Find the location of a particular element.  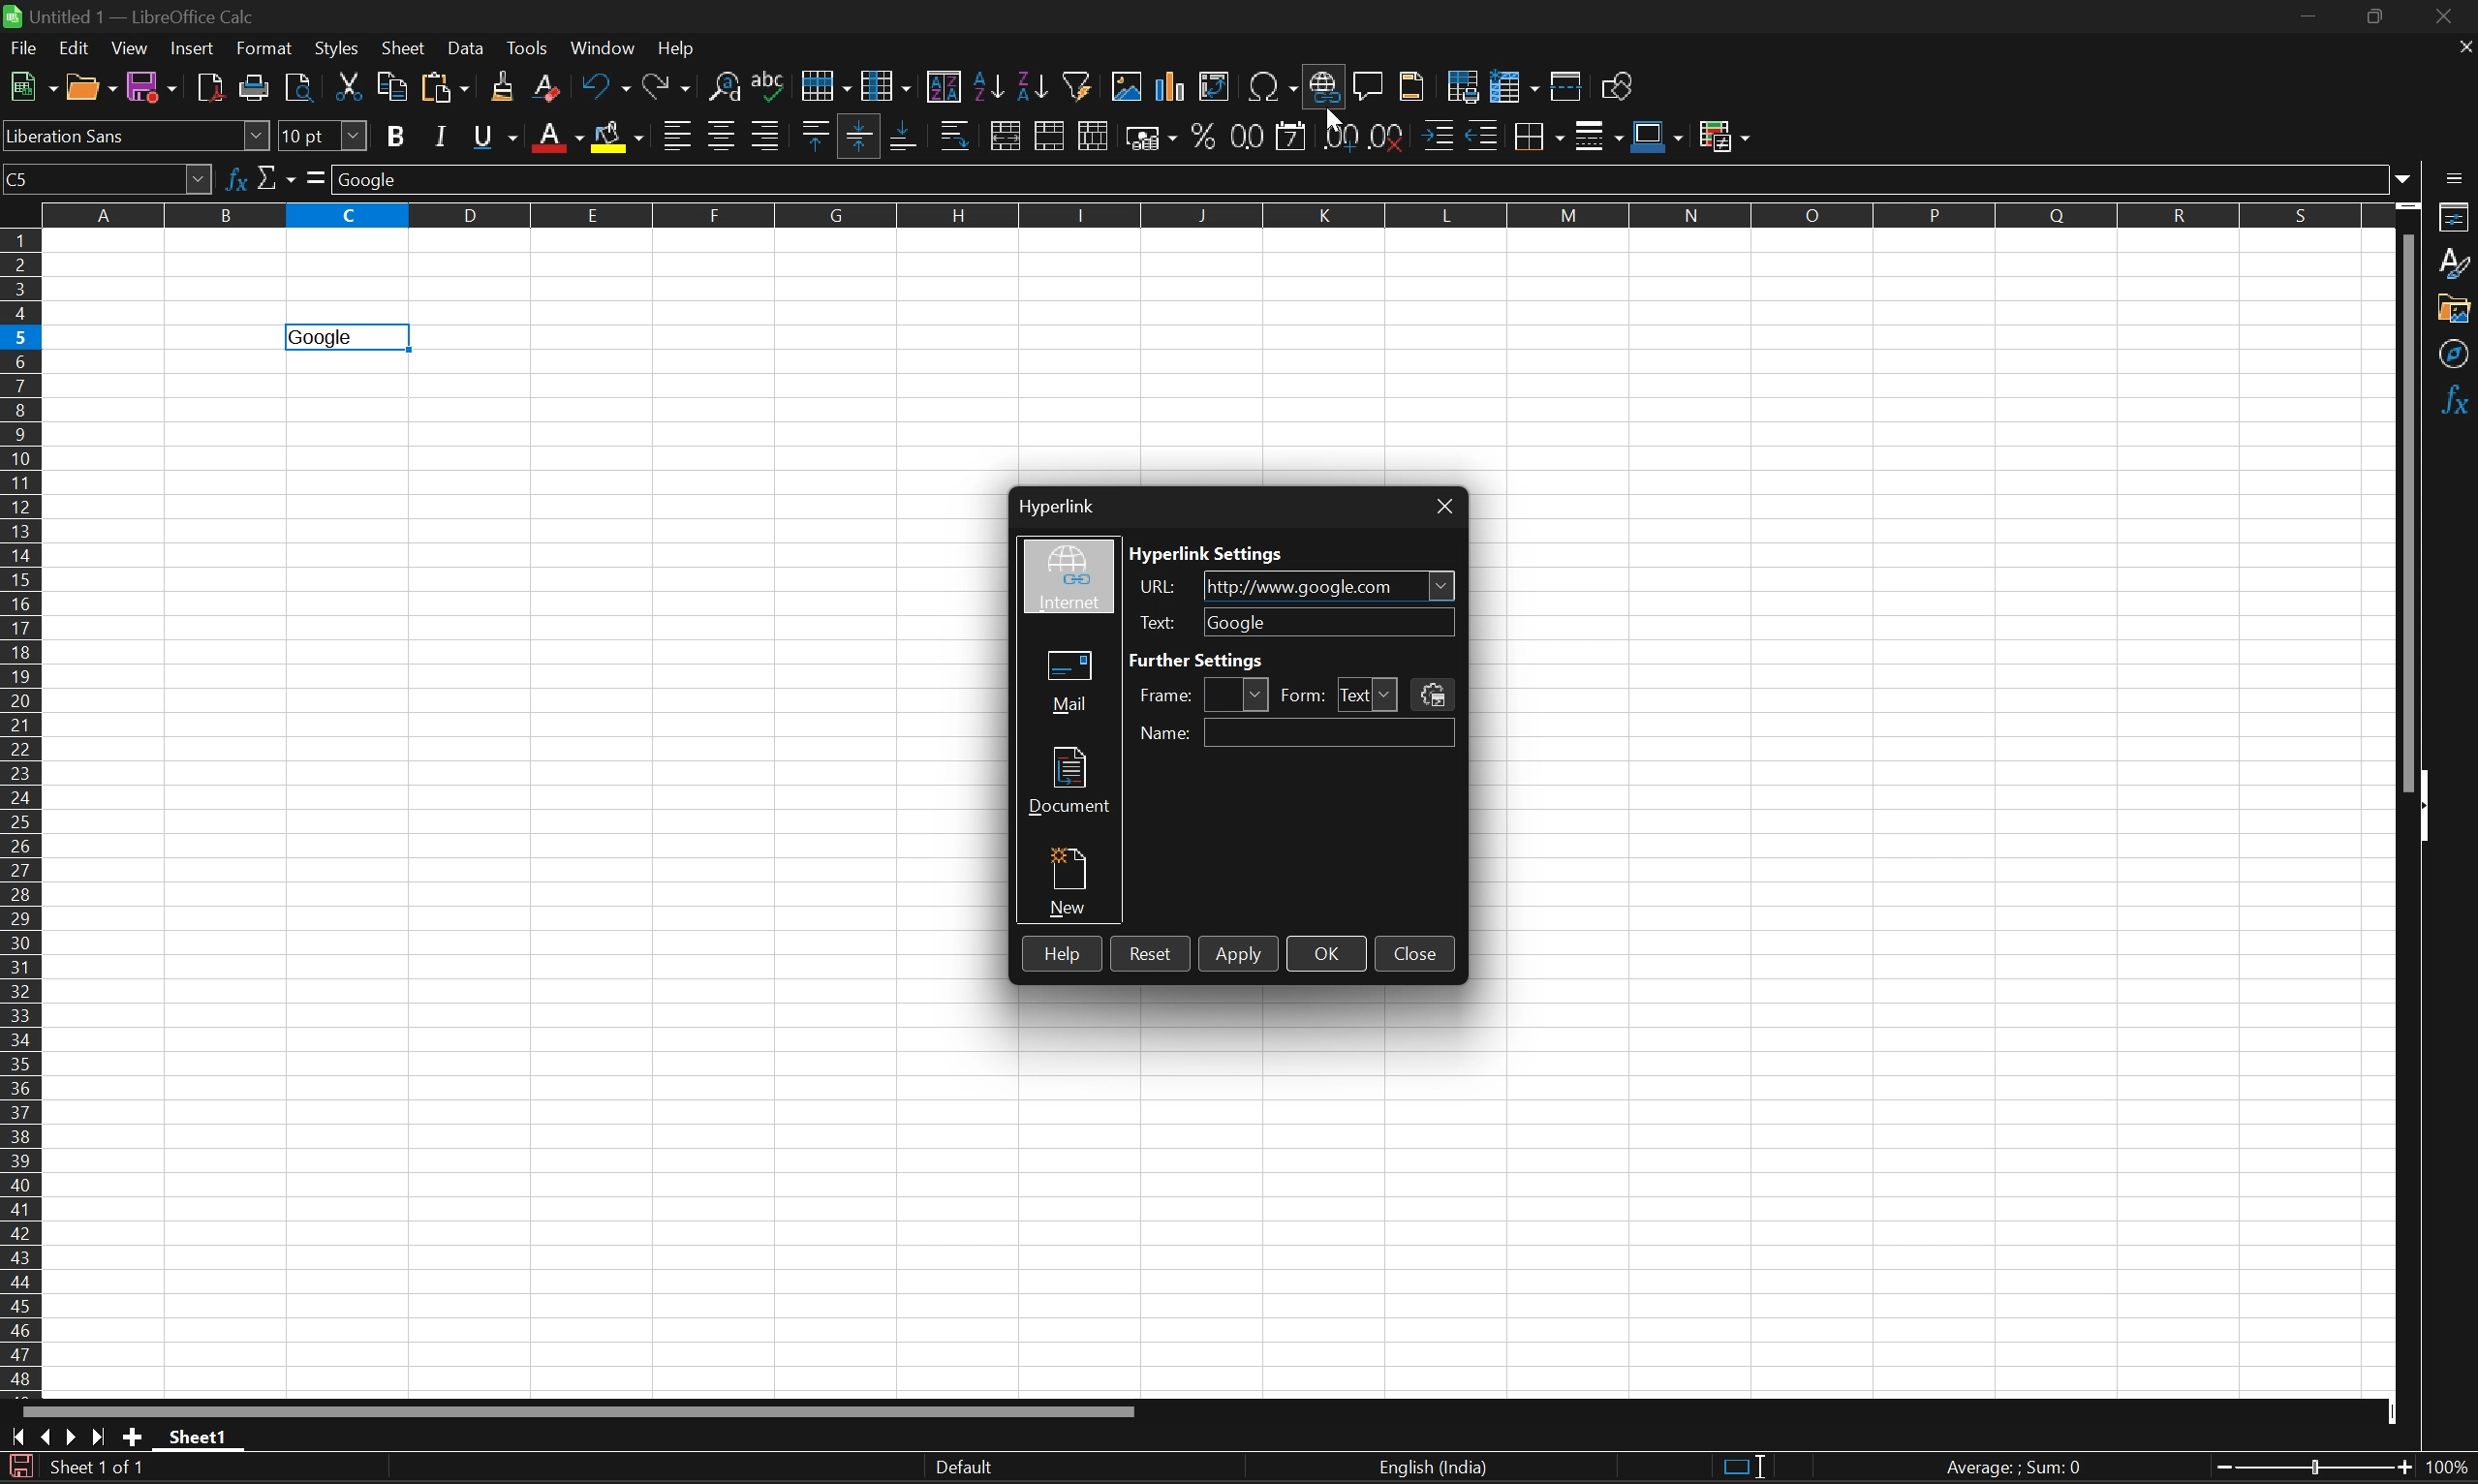

Cut is located at coordinates (351, 85).